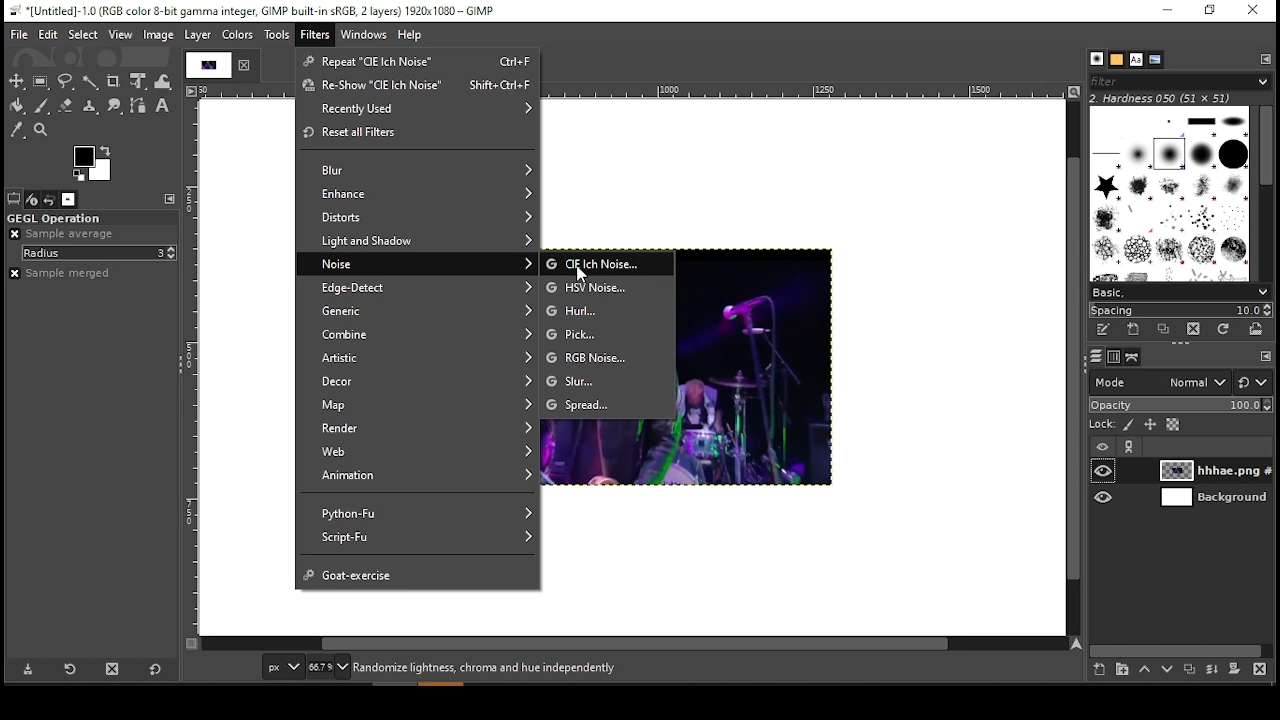 This screenshot has width=1280, height=720. Describe the element at coordinates (1263, 670) in the screenshot. I see `delete layer` at that location.